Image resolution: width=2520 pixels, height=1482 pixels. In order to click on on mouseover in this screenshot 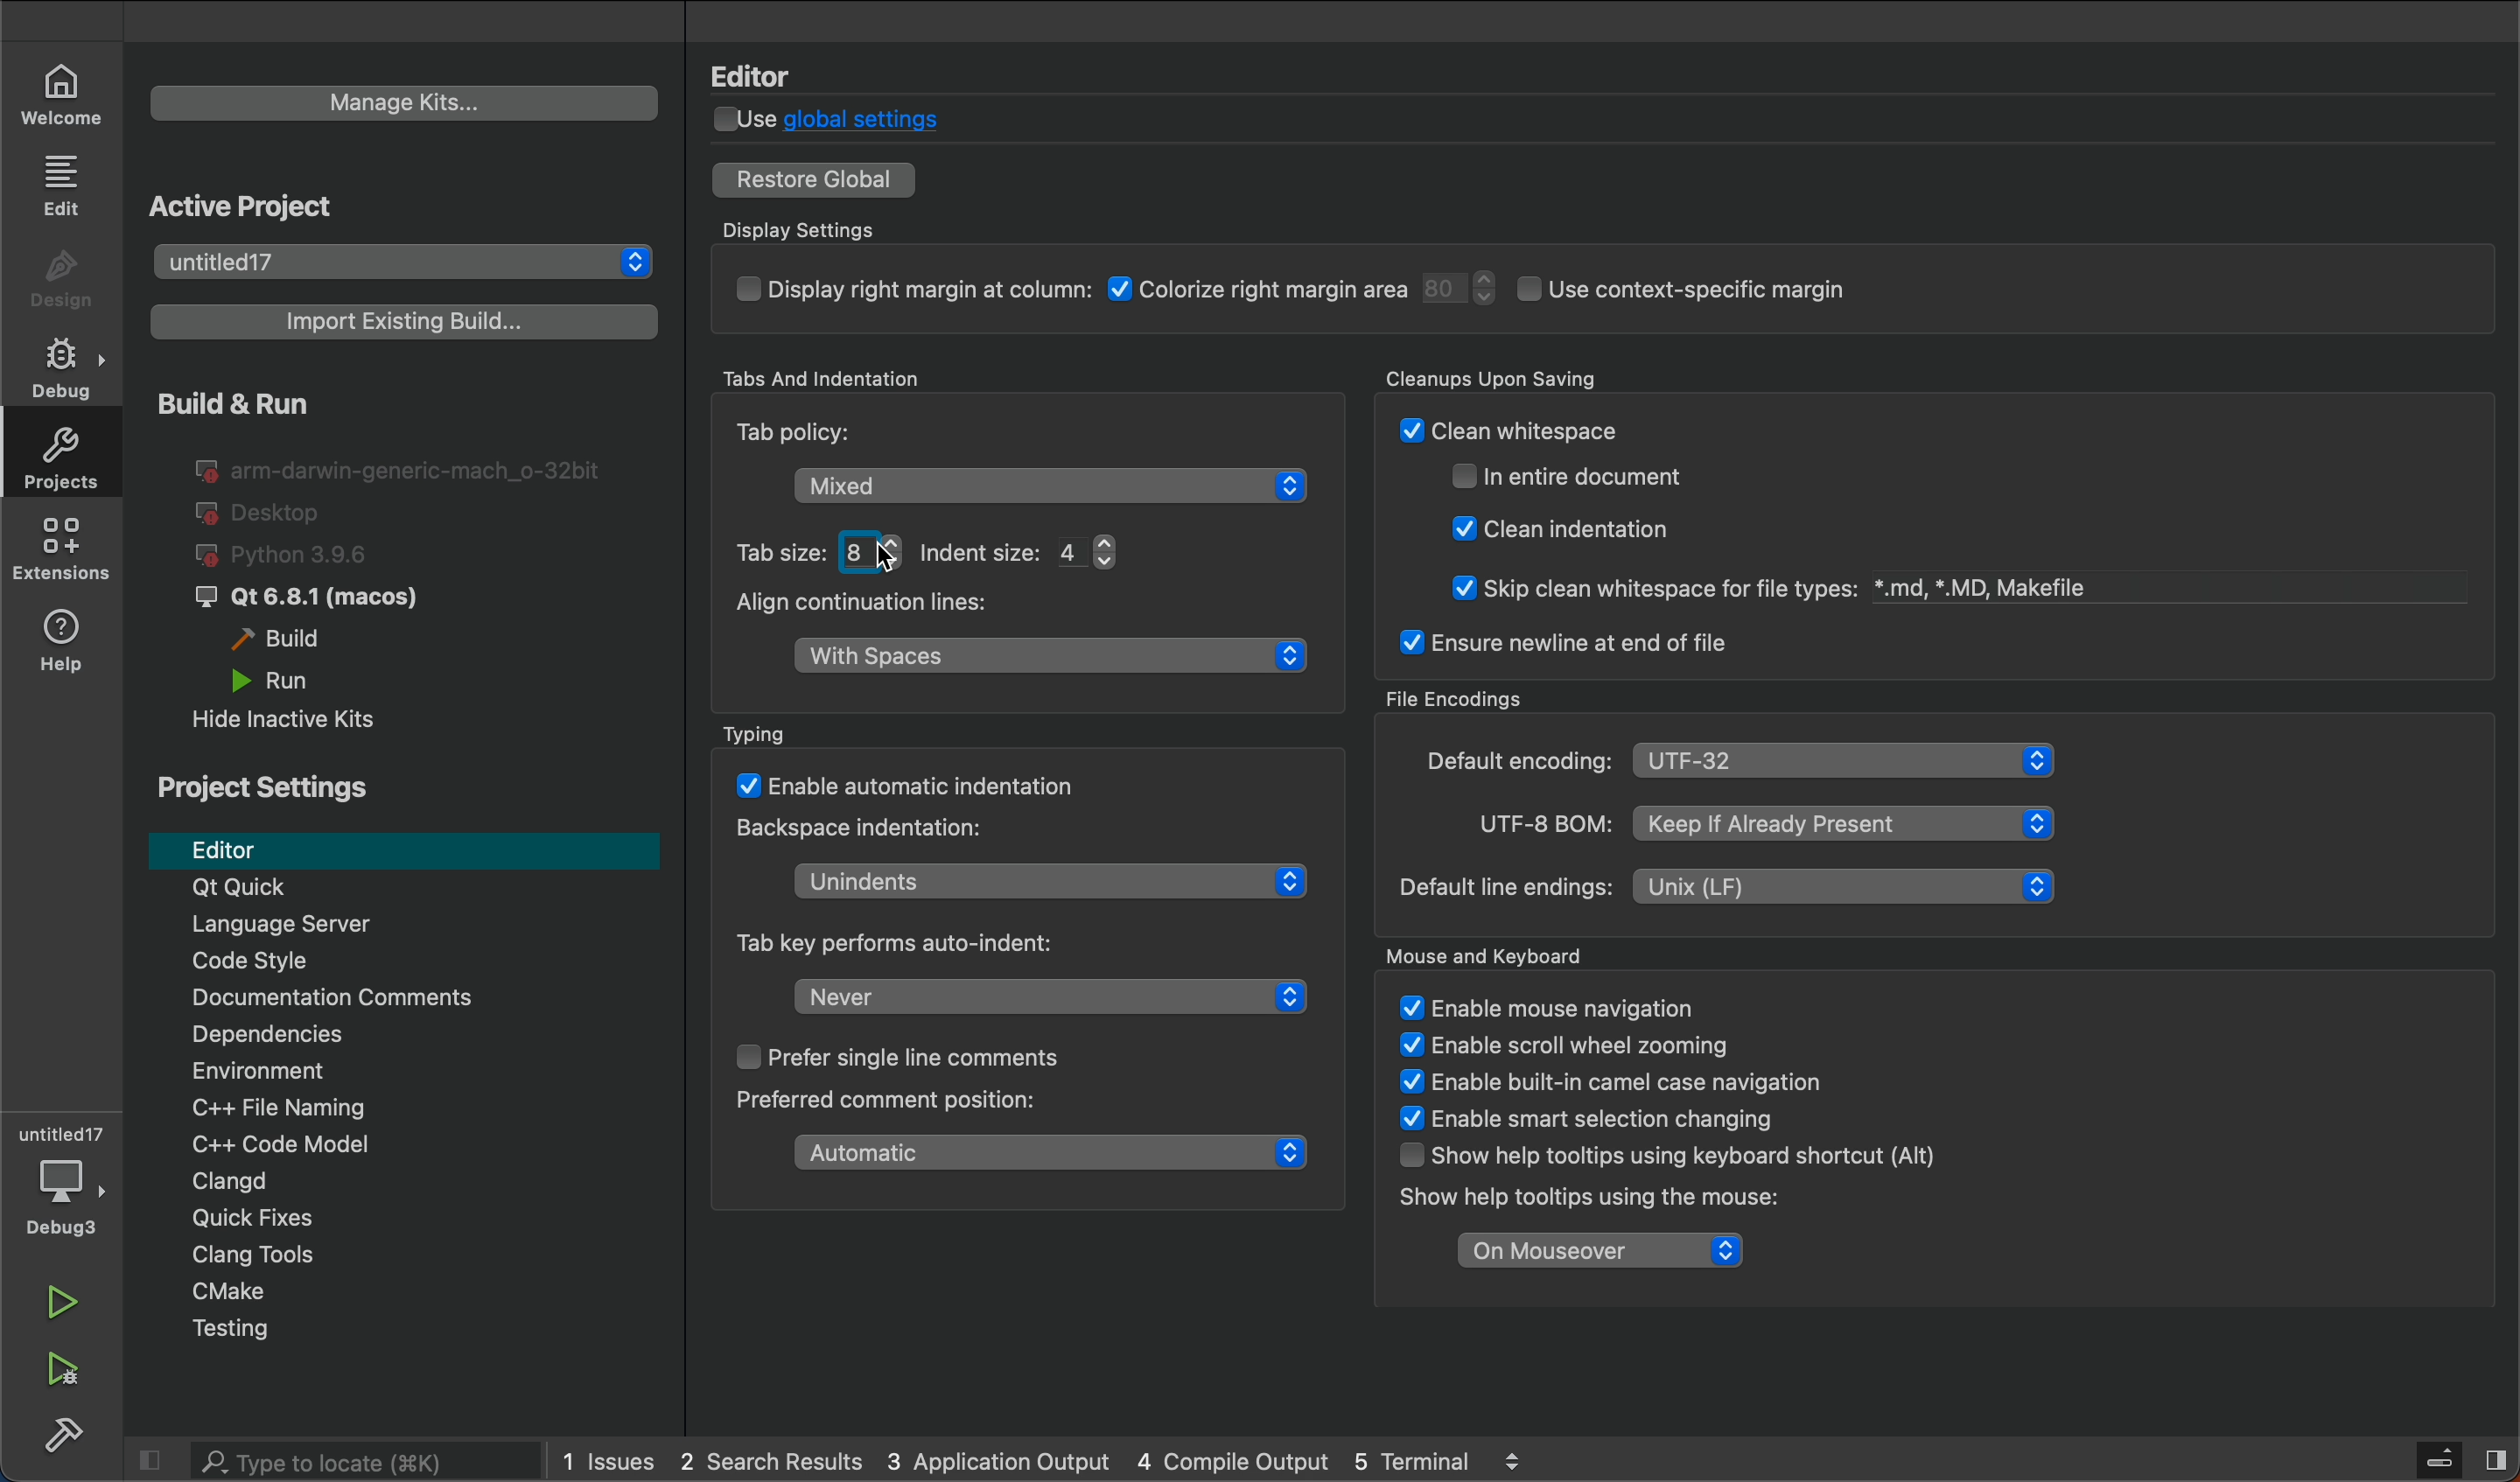, I will do `click(1594, 1250)`.